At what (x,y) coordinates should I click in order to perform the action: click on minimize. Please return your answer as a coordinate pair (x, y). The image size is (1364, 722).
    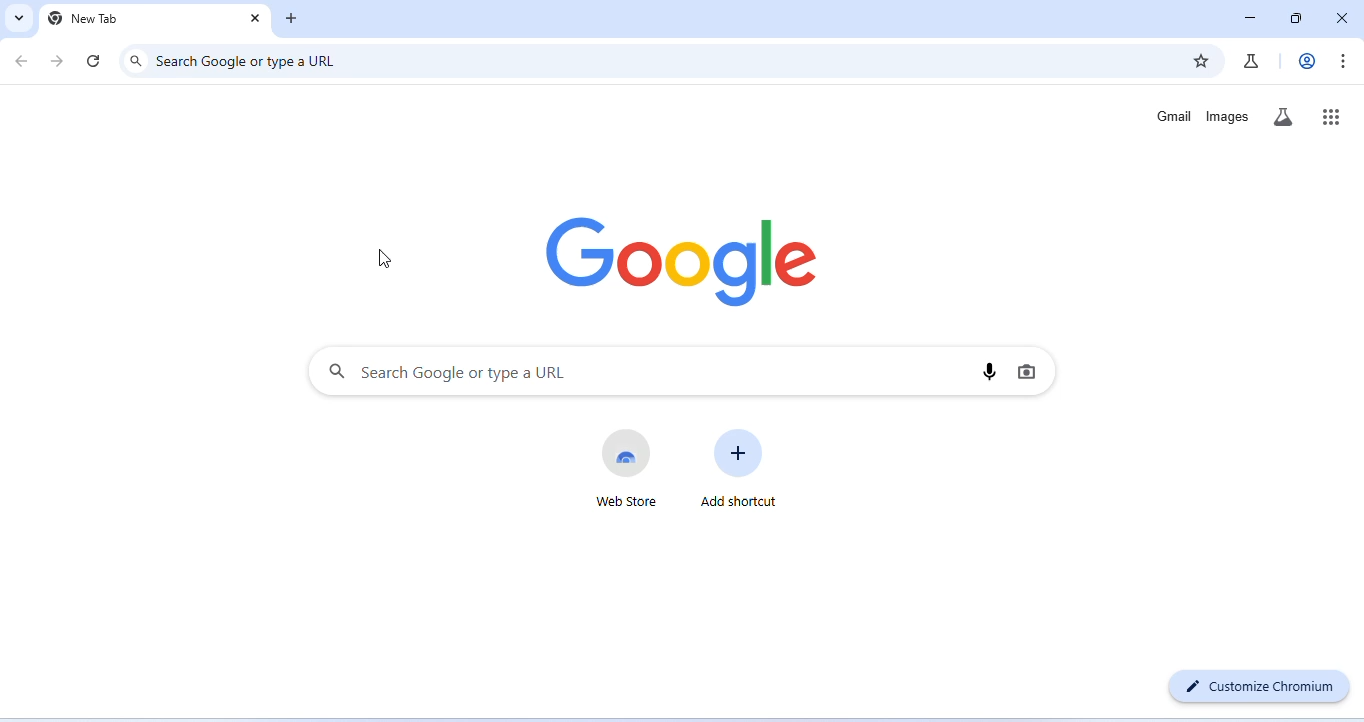
    Looking at the image, I should click on (1250, 19).